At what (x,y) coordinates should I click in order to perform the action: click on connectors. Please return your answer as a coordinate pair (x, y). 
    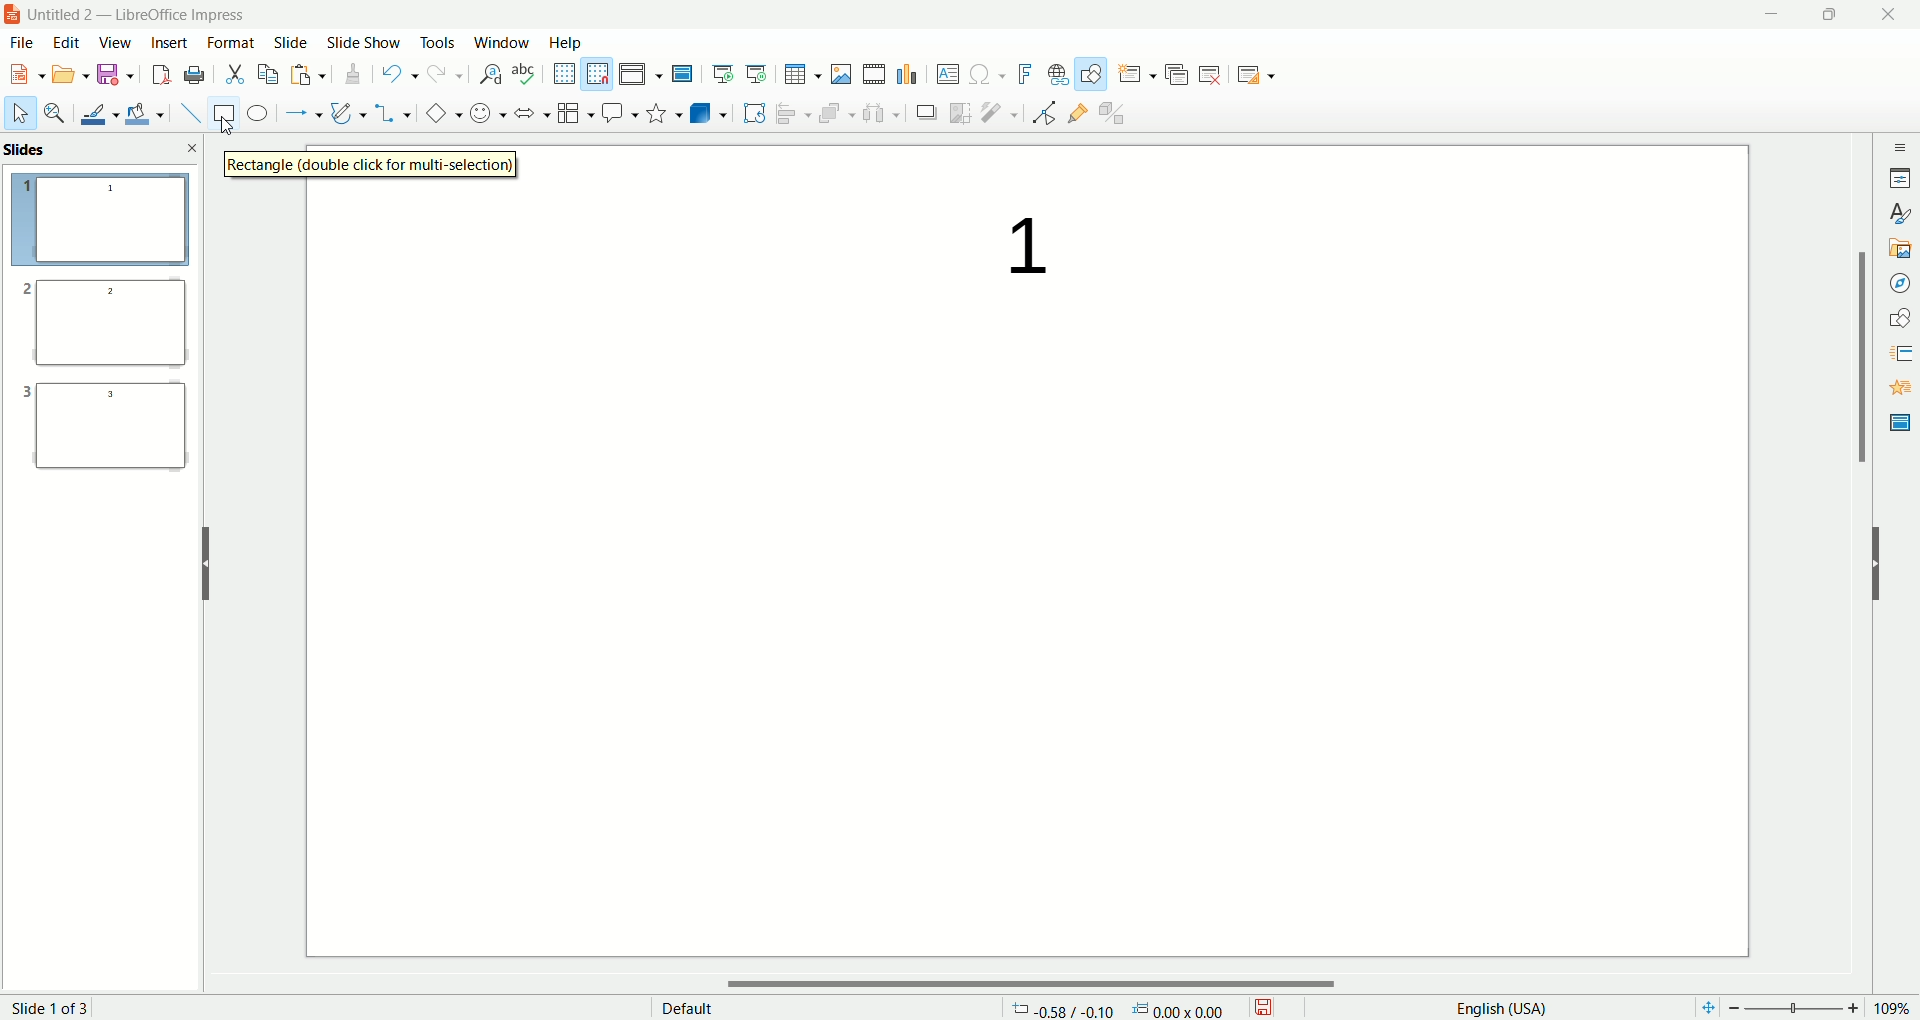
    Looking at the image, I should click on (393, 113).